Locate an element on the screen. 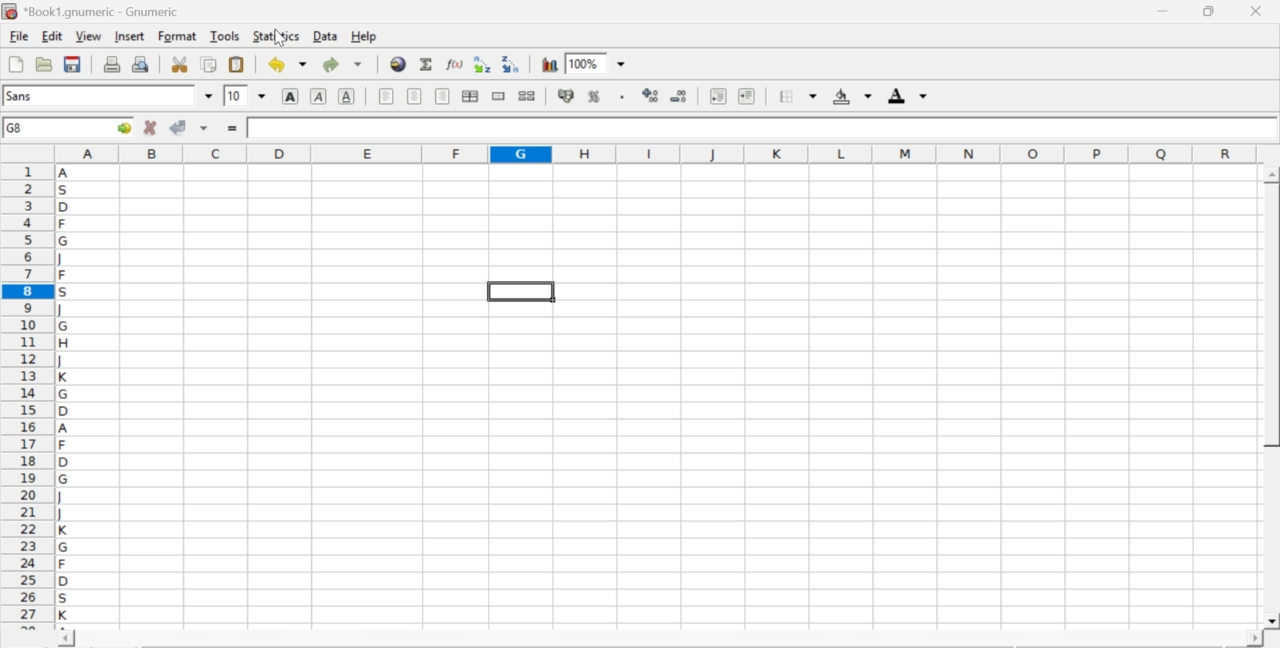 The width and height of the screenshot is (1280, 648). print preview is located at coordinates (141, 63).